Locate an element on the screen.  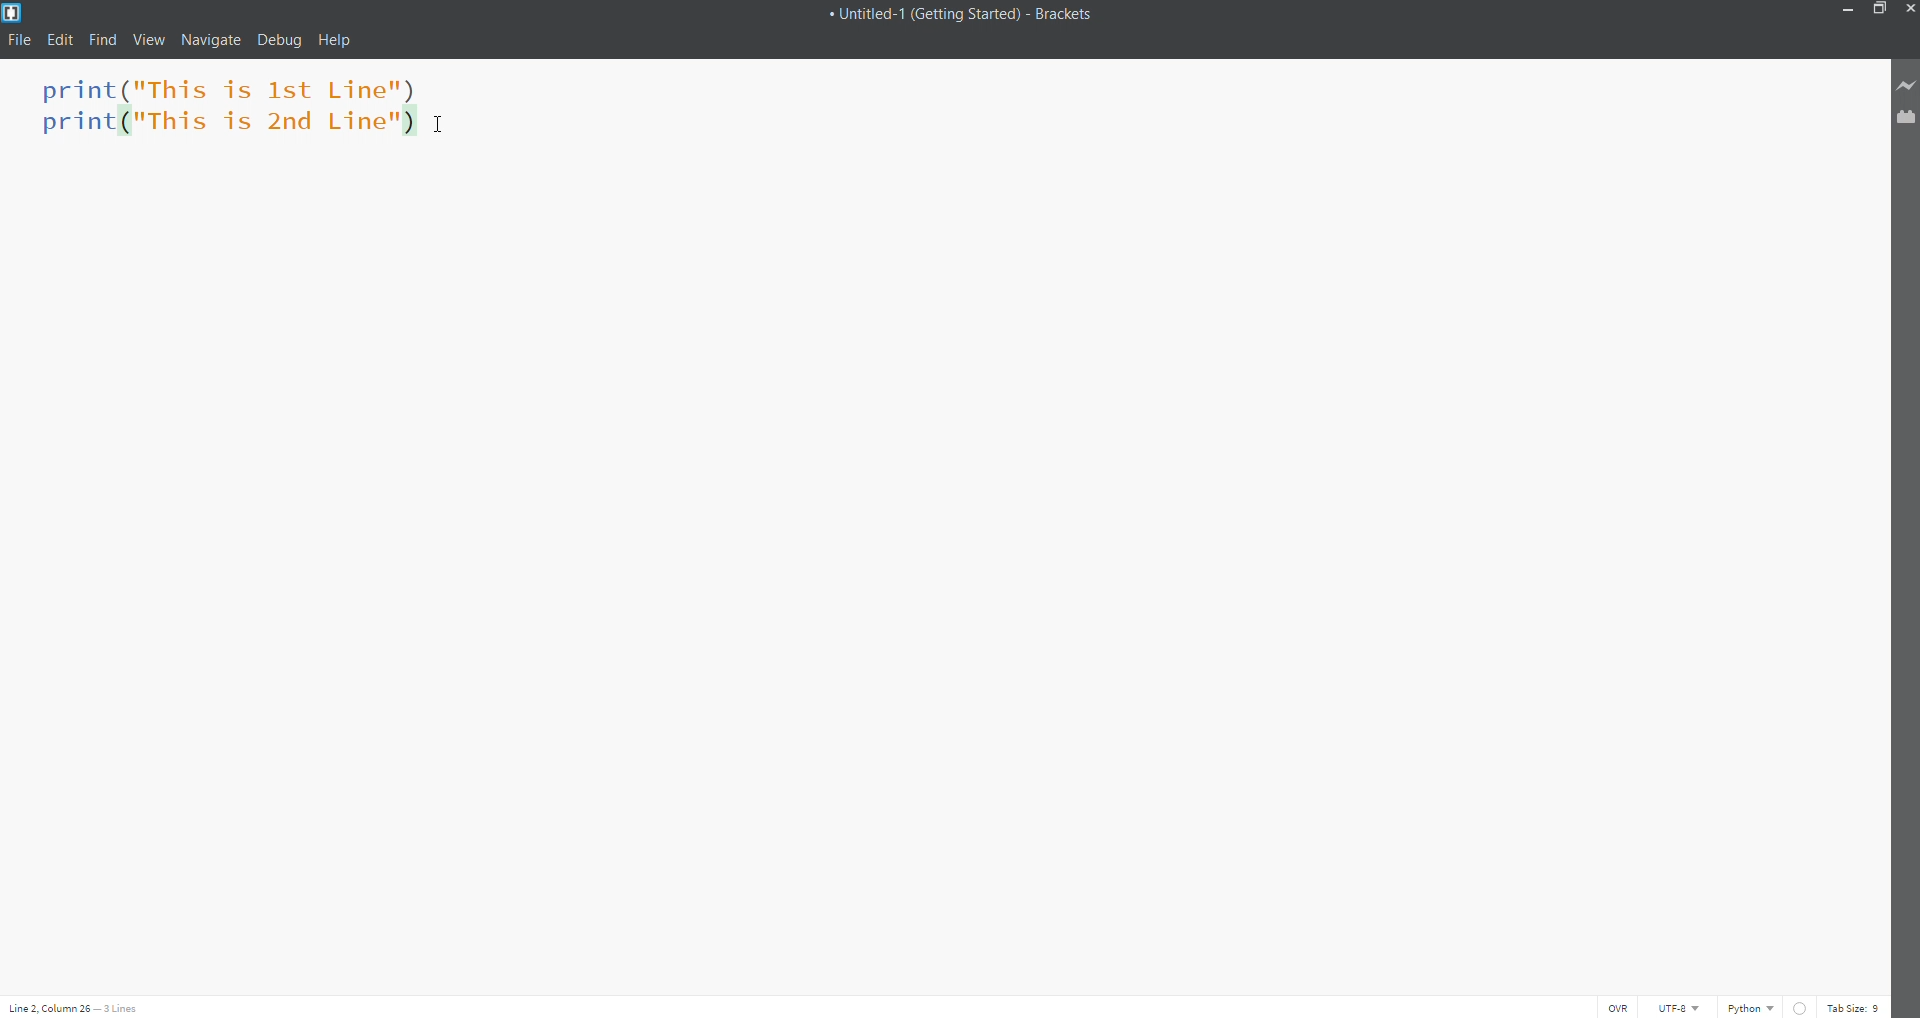
Edit is located at coordinates (58, 40).